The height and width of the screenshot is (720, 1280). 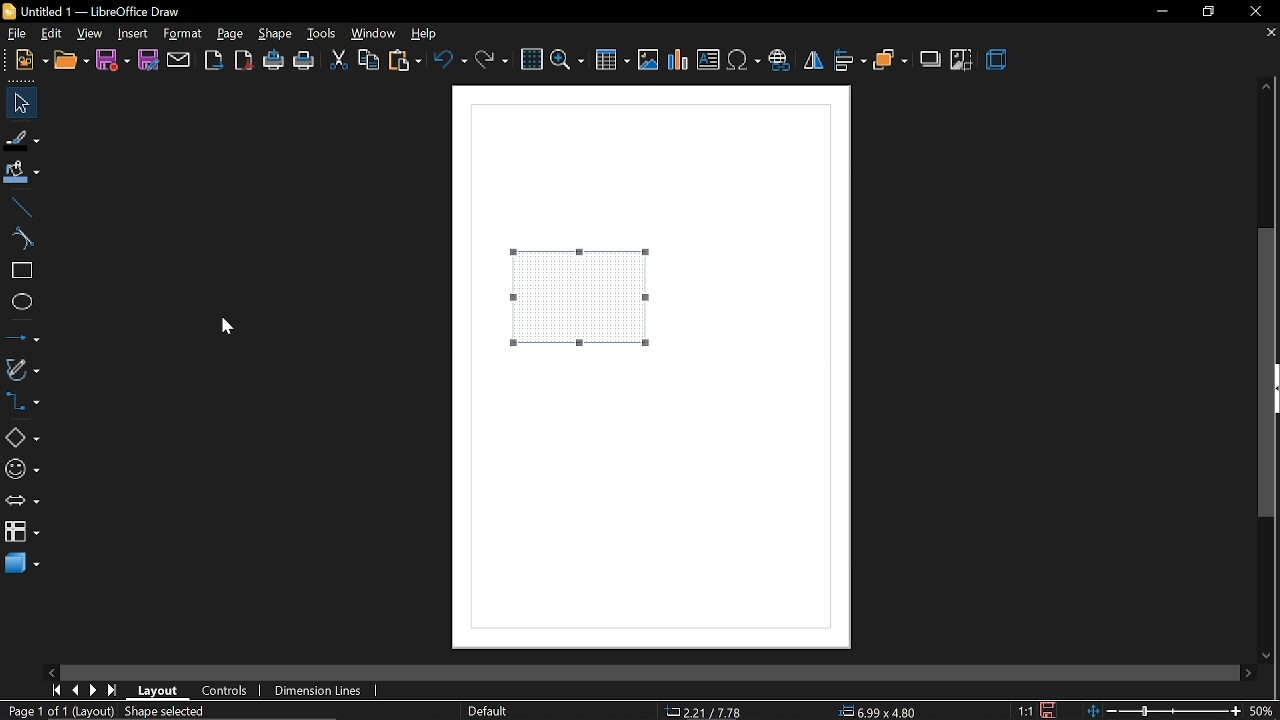 I want to click on current page, so click(x=59, y=711).